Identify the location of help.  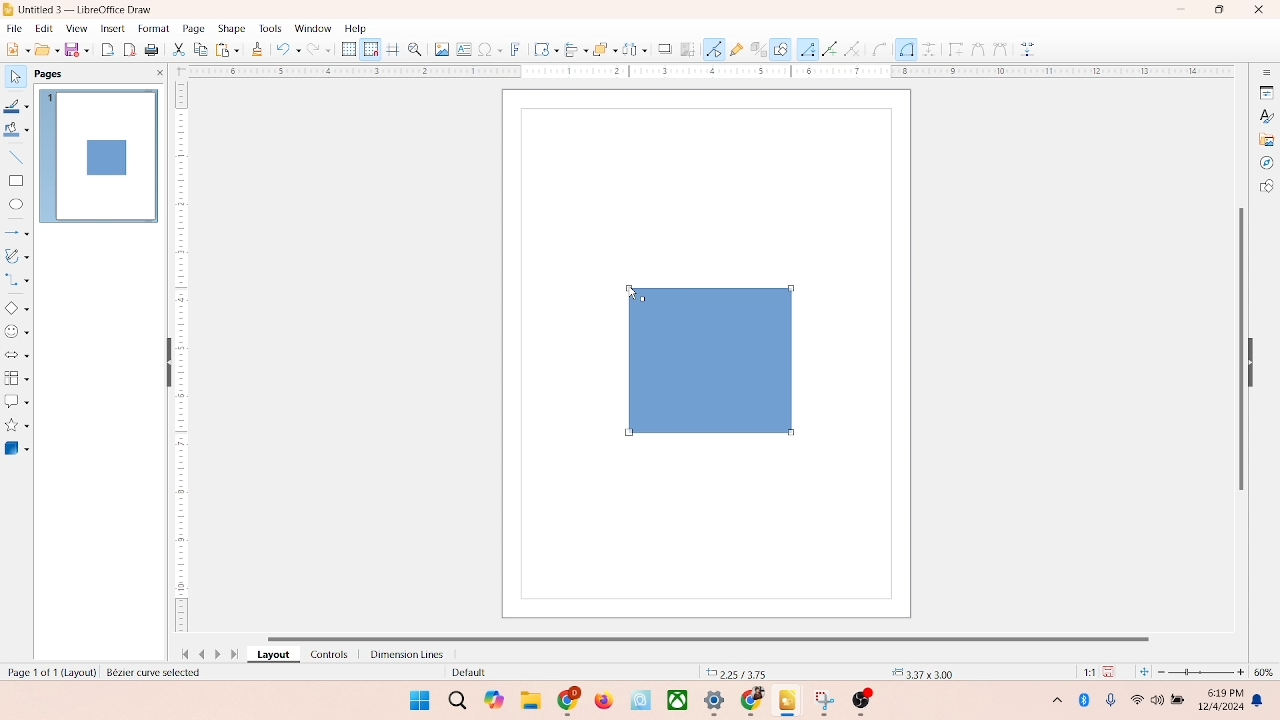
(356, 28).